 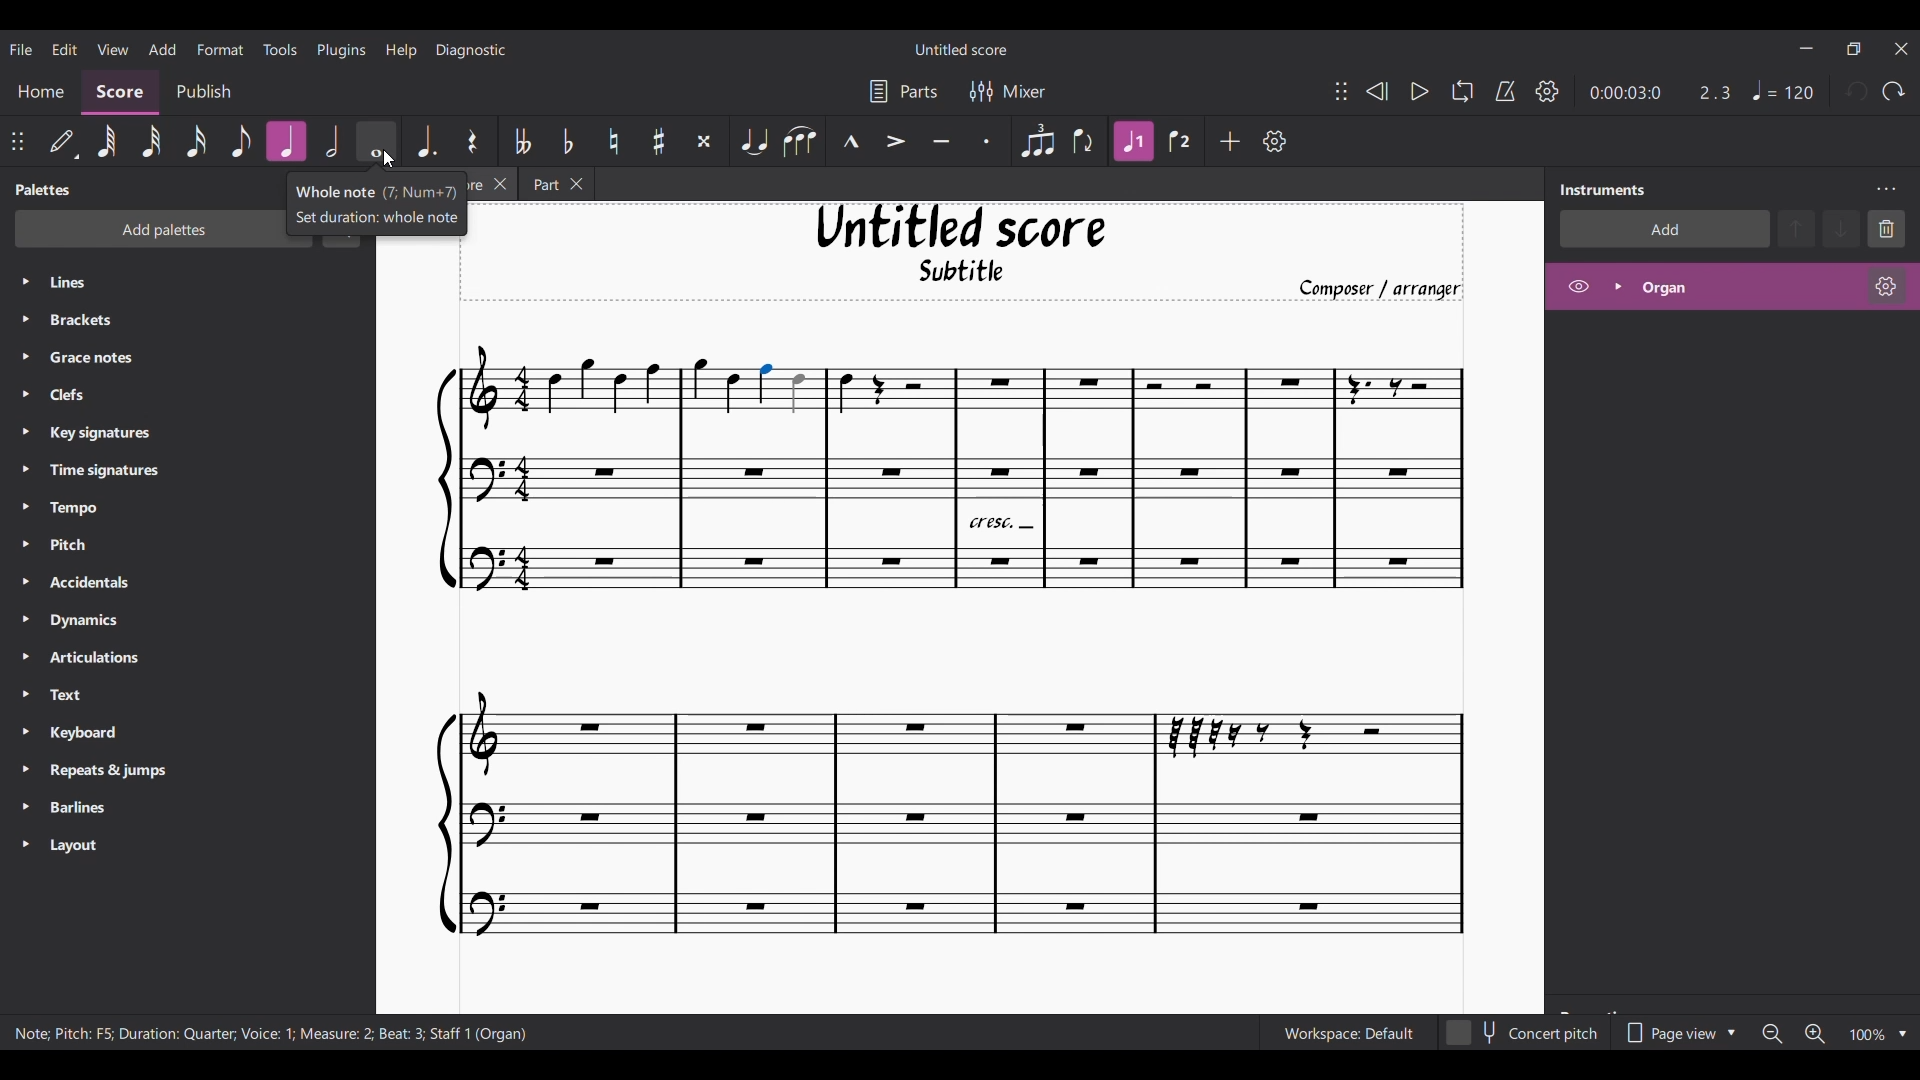 I want to click on Zoom in, so click(x=1815, y=1034).